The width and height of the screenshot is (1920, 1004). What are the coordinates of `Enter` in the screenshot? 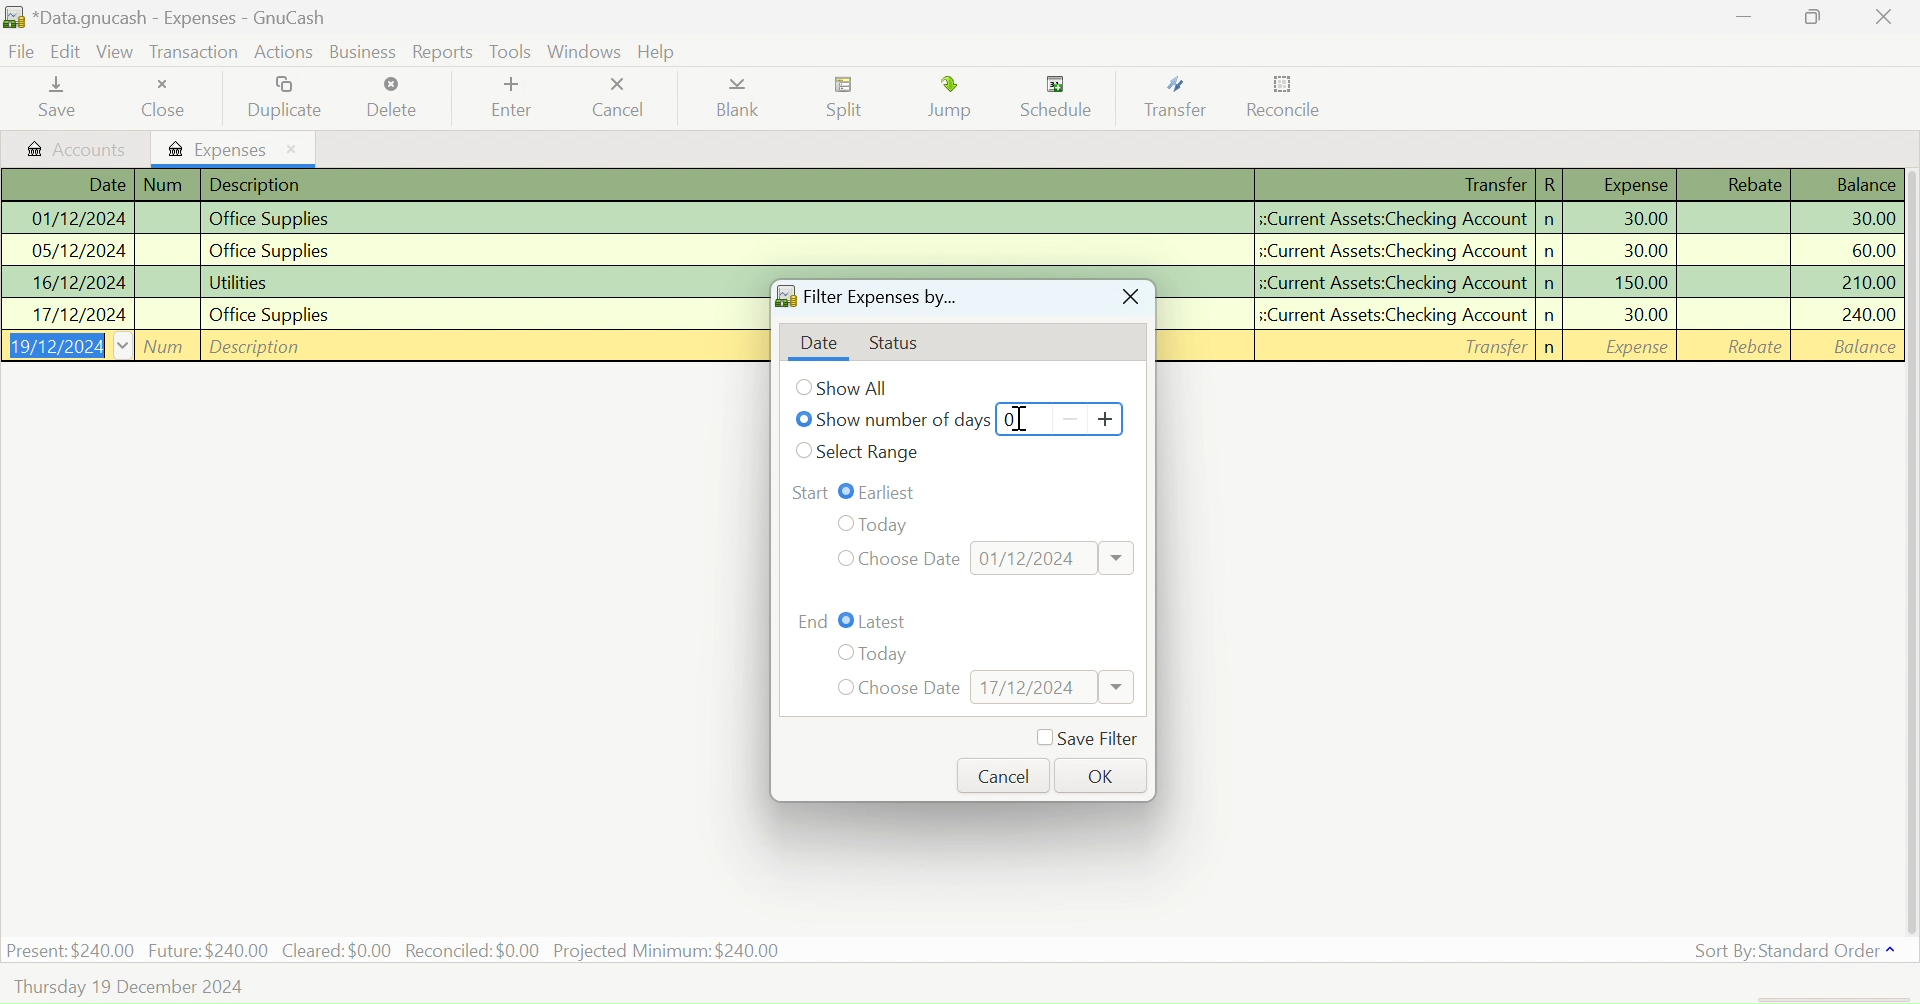 It's located at (509, 100).